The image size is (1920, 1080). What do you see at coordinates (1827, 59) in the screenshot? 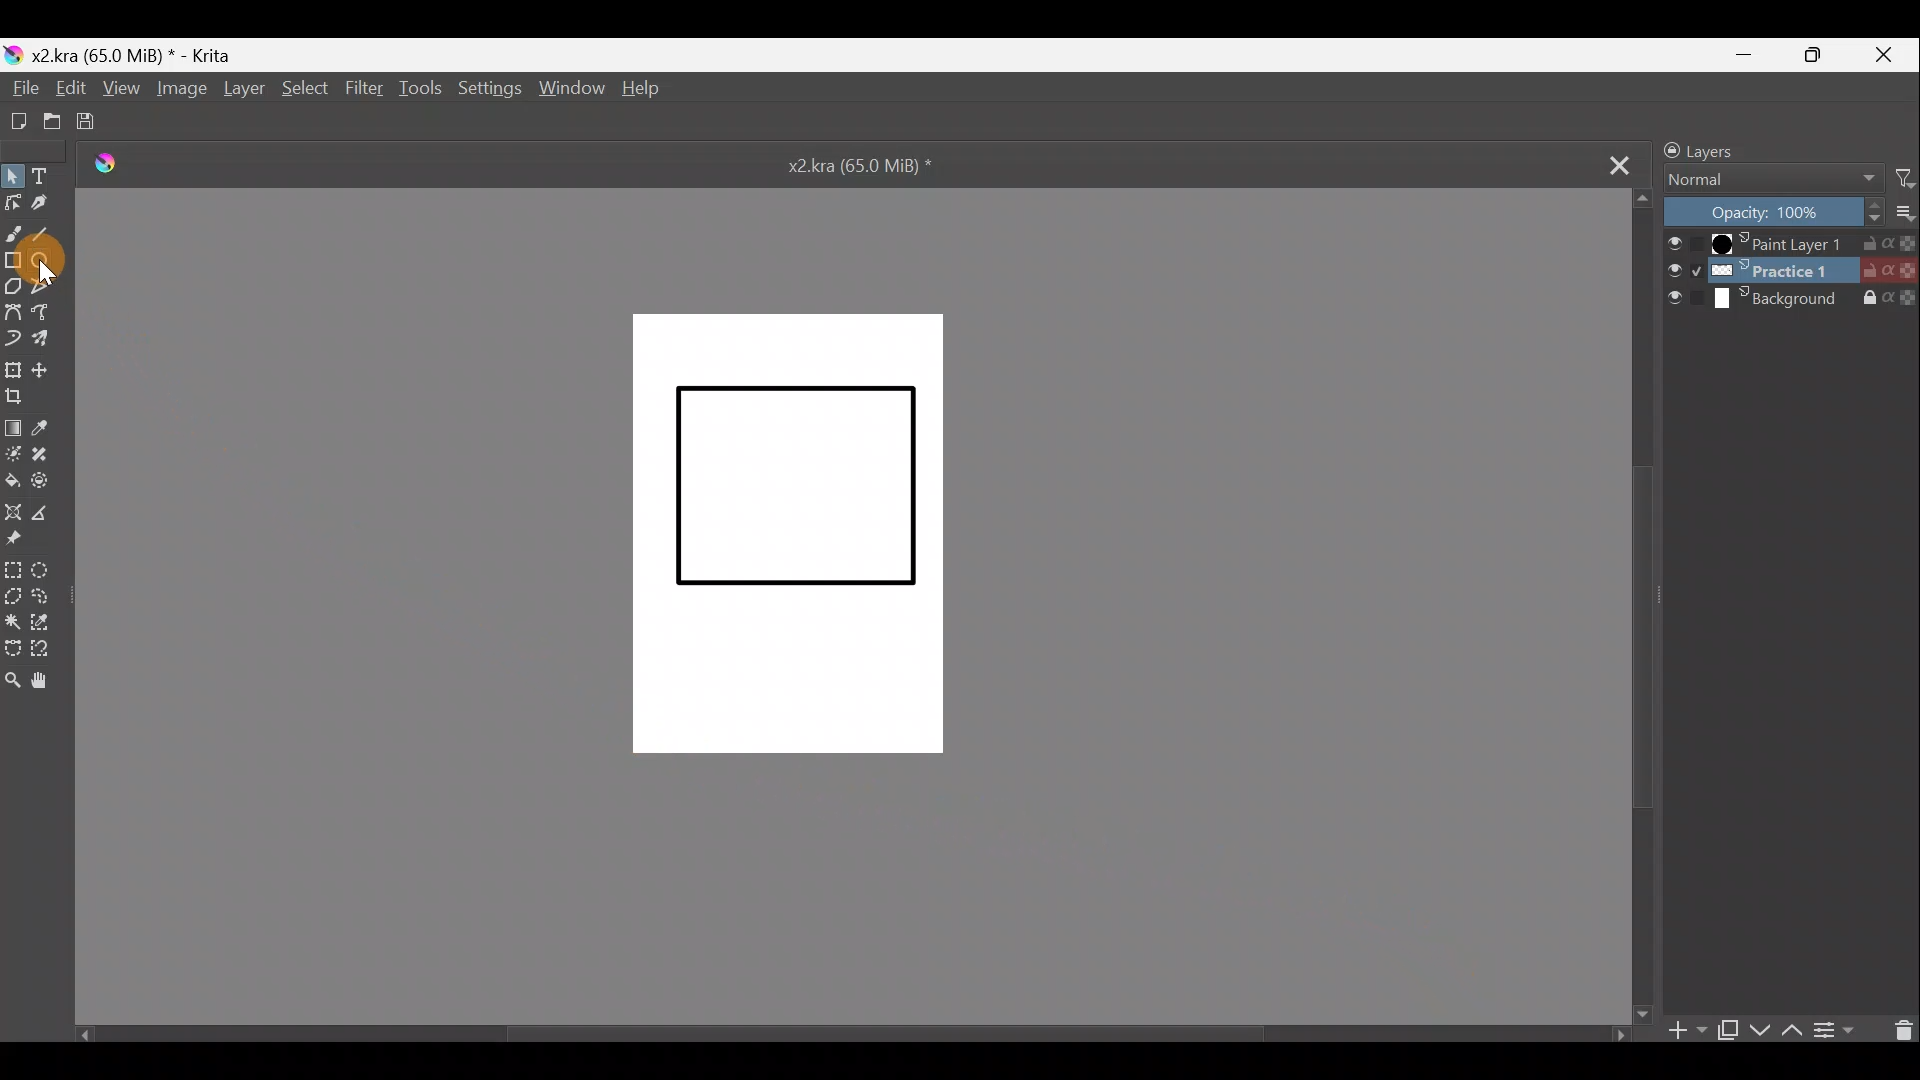
I see `Maximize` at bounding box center [1827, 59].